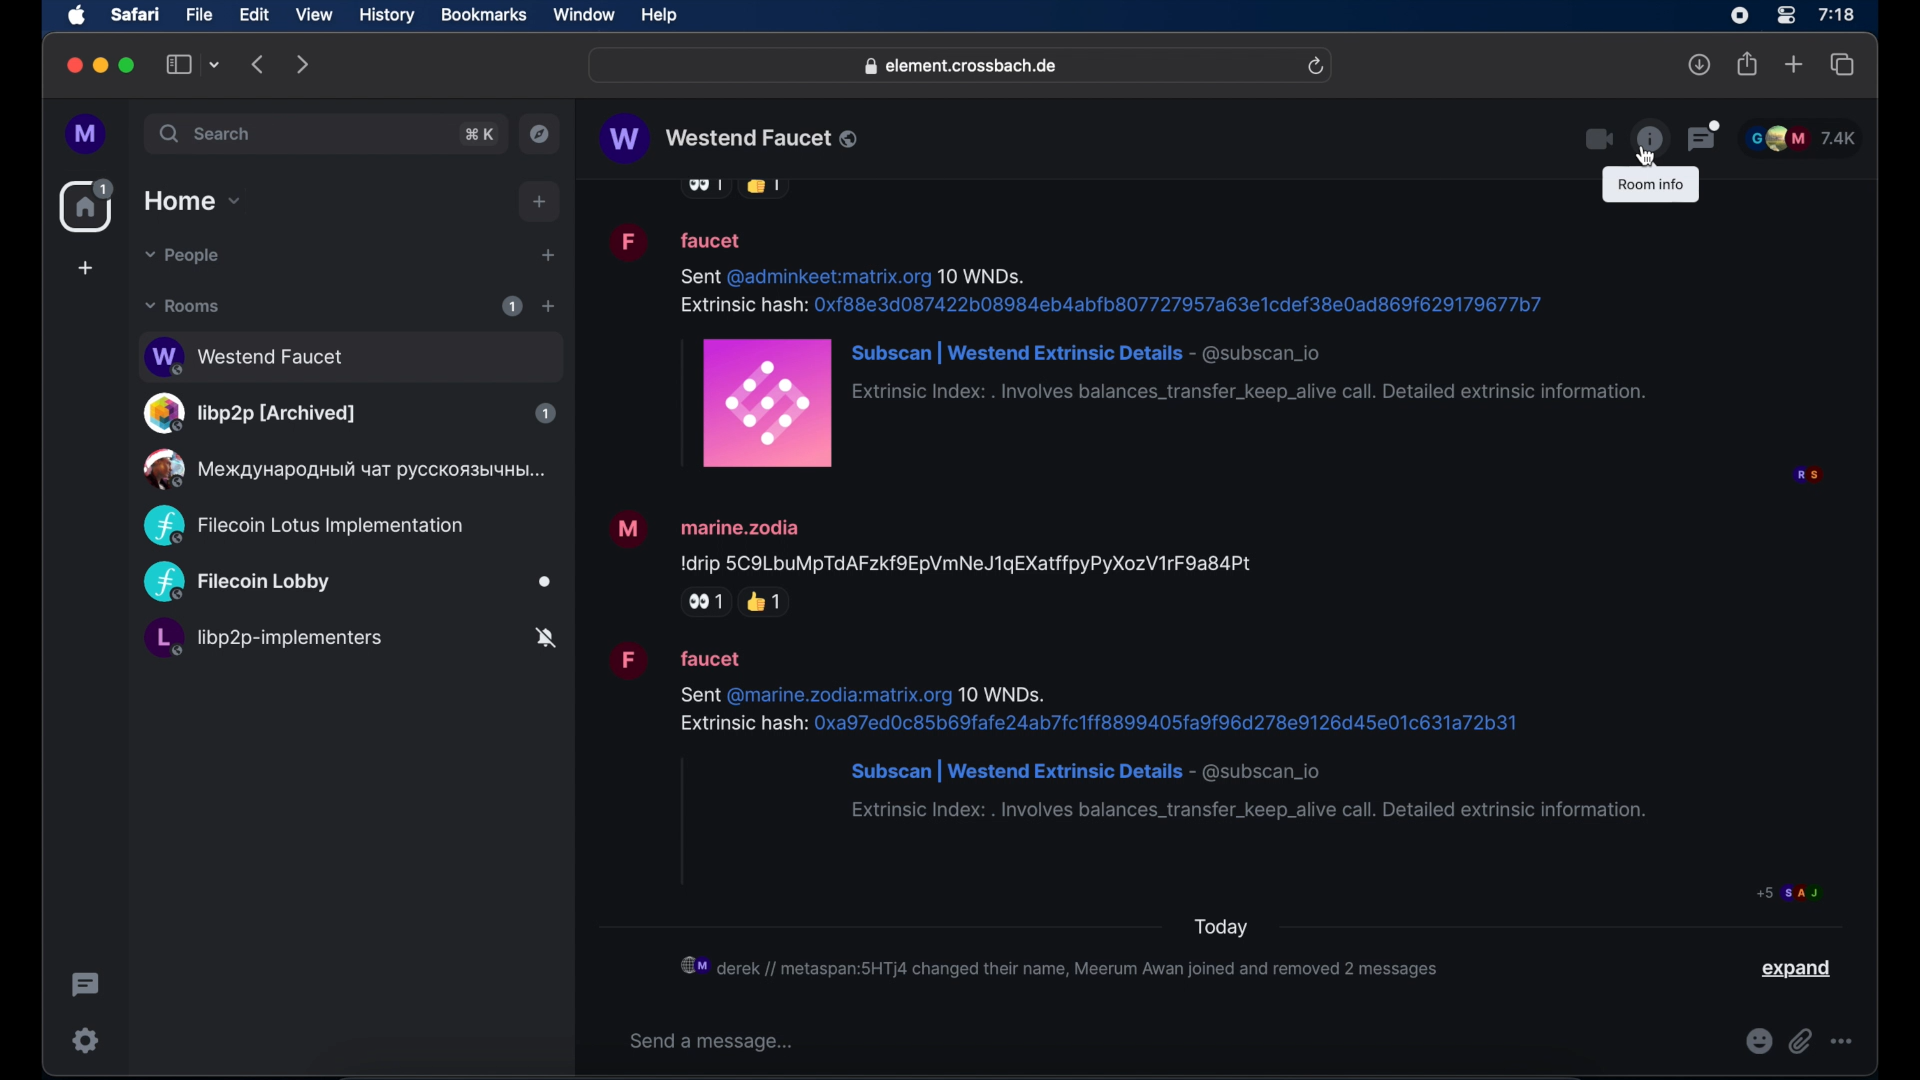 This screenshot has height=1080, width=1920. What do you see at coordinates (87, 985) in the screenshot?
I see `thread activity` at bounding box center [87, 985].